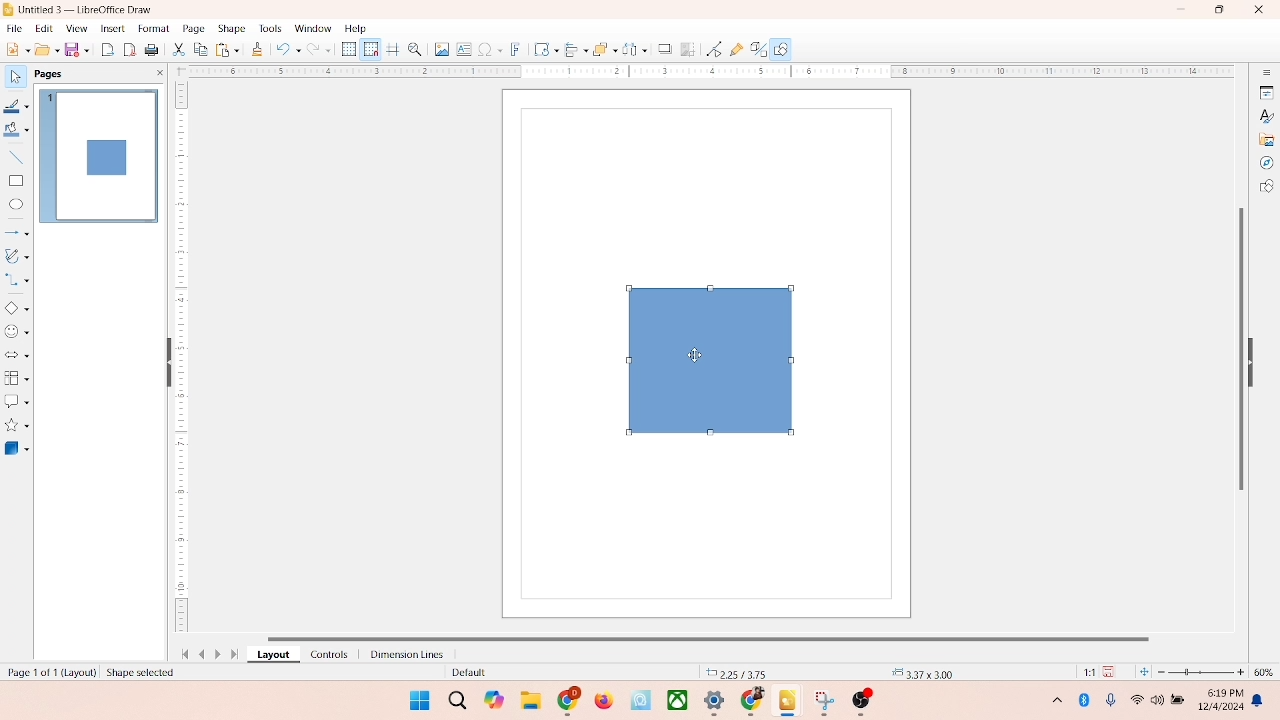 Image resolution: width=1280 pixels, height=720 pixels. What do you see at coordinates (9, 9) in the screenshot?
I see `logo` at bounding box center [9, 9].